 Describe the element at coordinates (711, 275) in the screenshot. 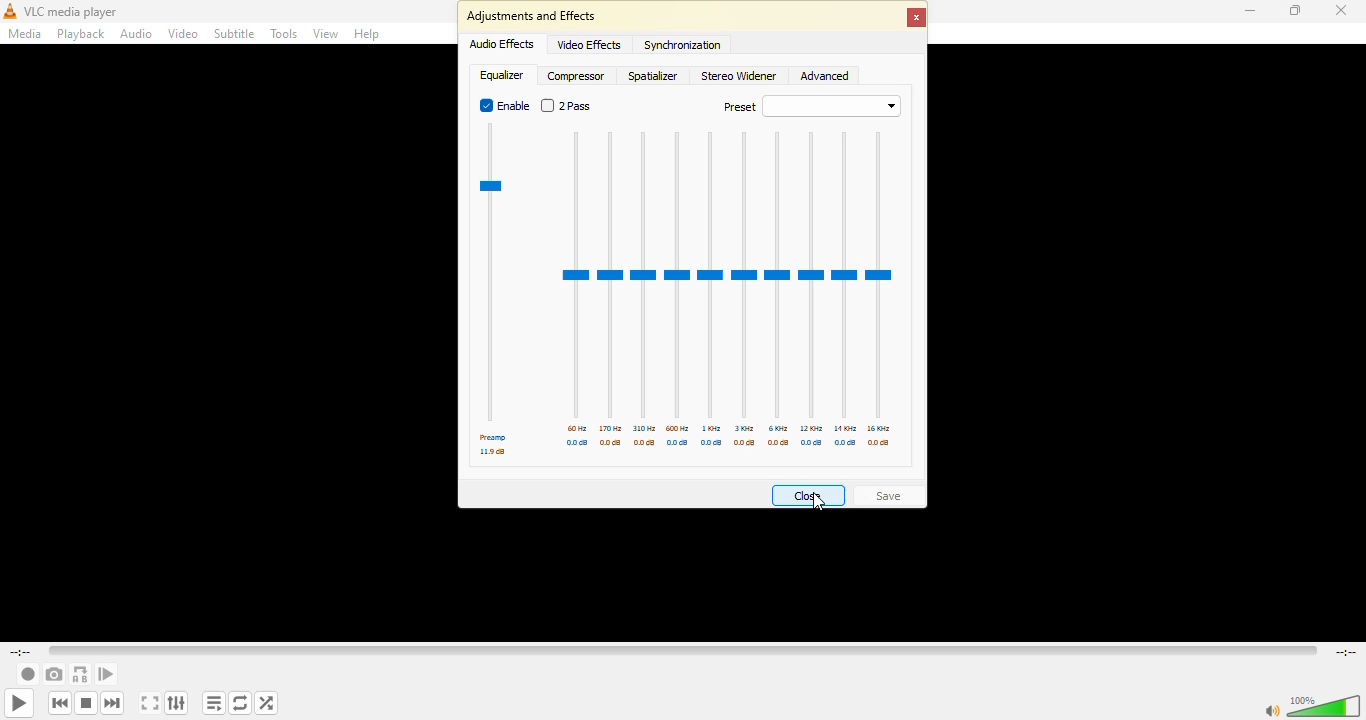

I see `adjustor` at that location.